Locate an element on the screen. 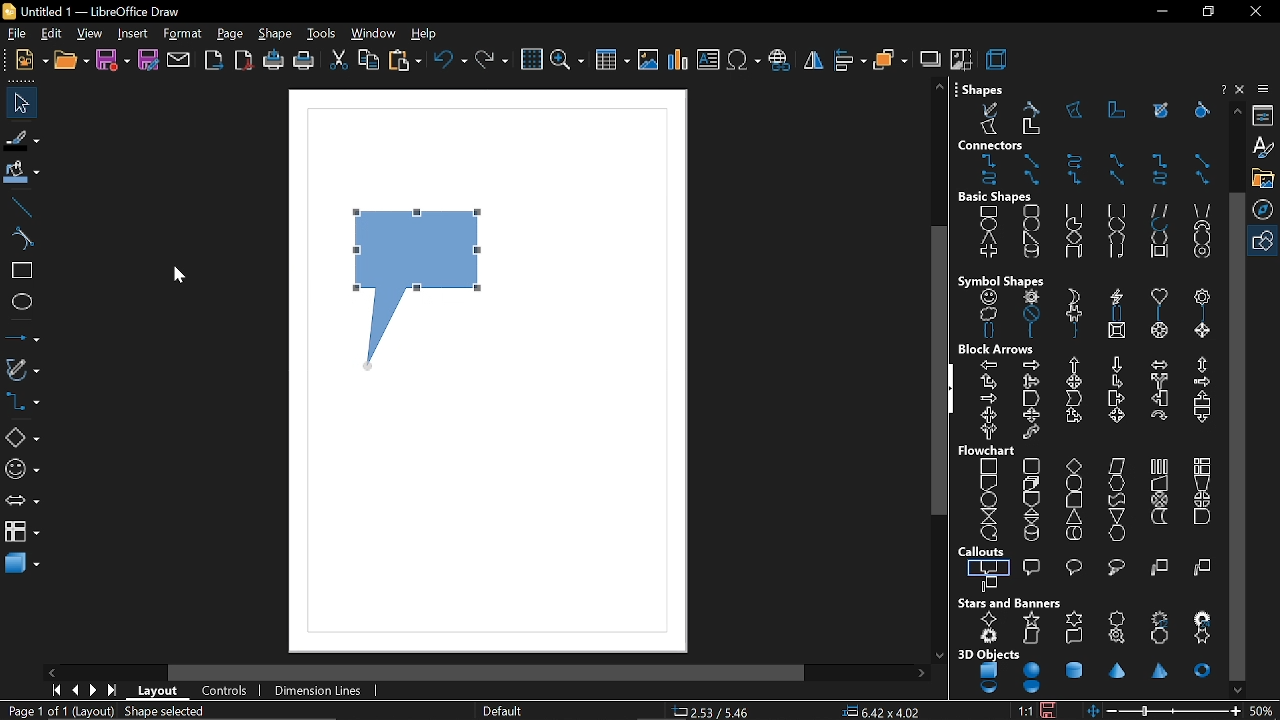 The height and width of the screenshot is (720, 1280). alternate process is located at coordinates (1029, 465).